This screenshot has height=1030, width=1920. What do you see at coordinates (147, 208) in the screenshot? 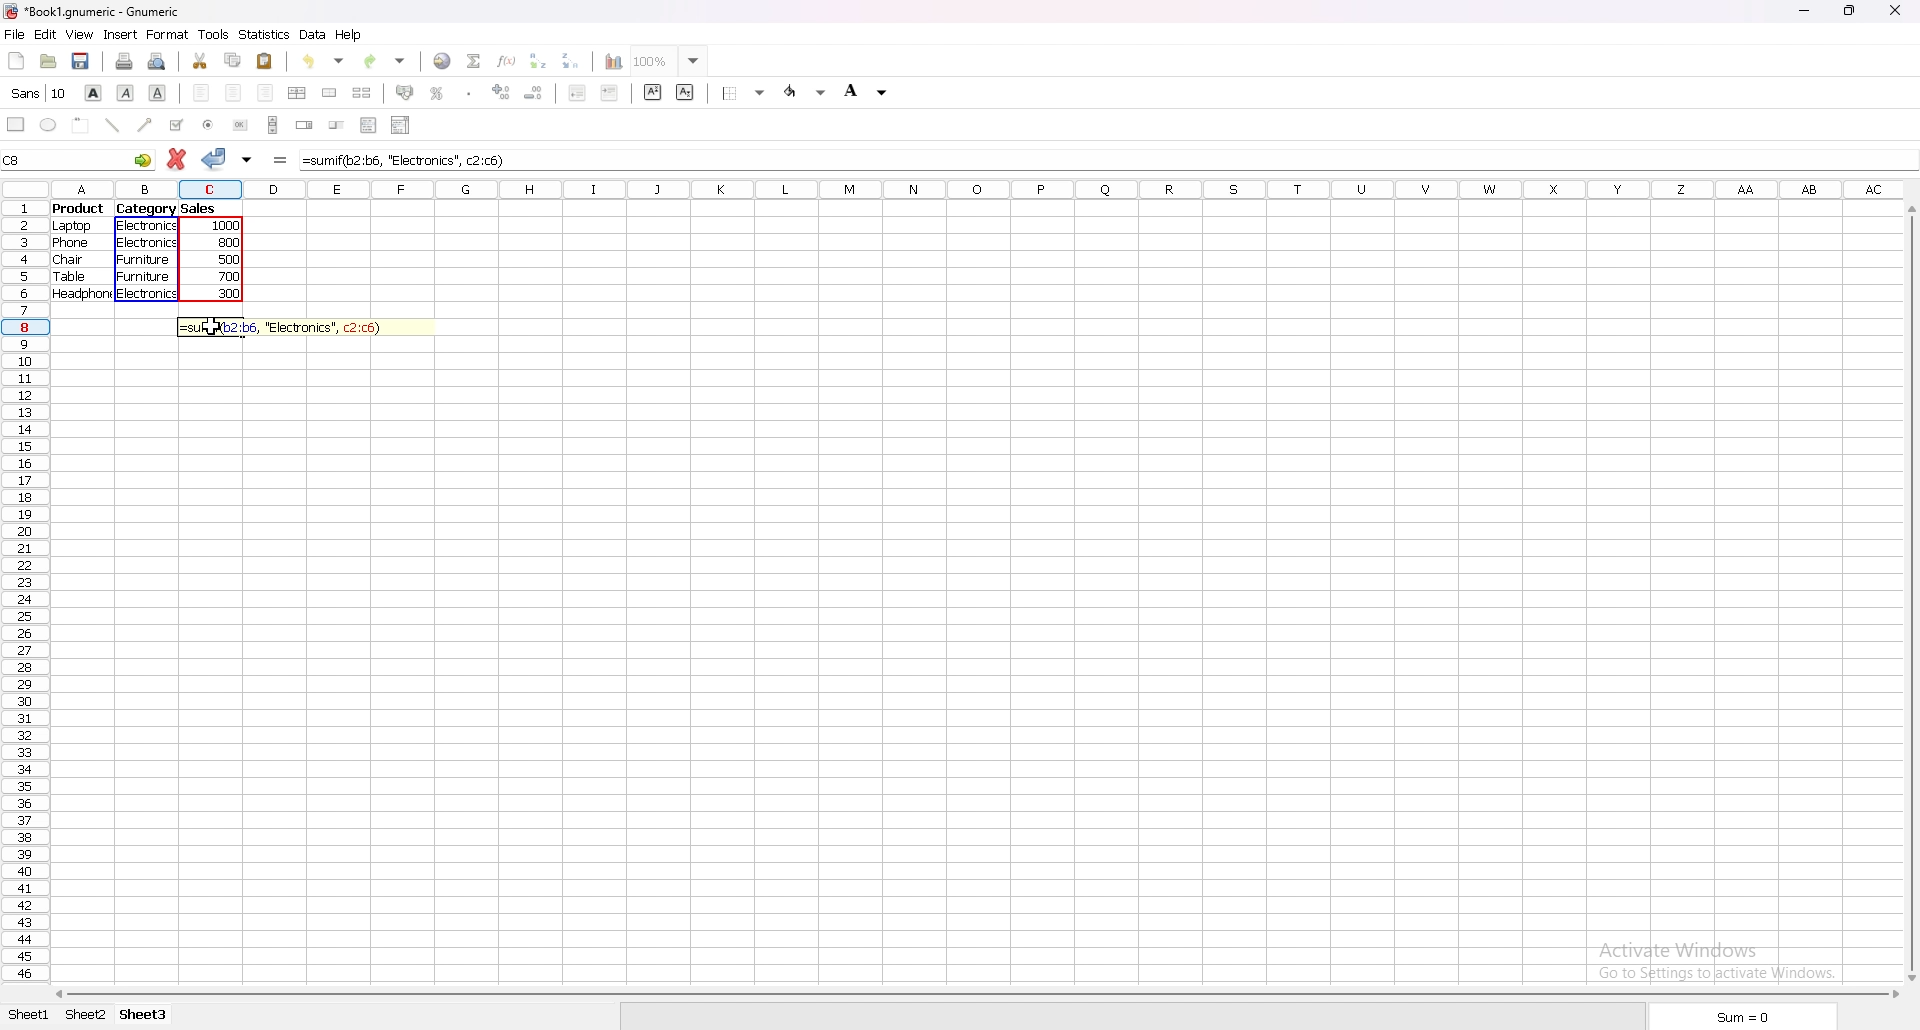
I see `category` at bounding box center [147, 208].